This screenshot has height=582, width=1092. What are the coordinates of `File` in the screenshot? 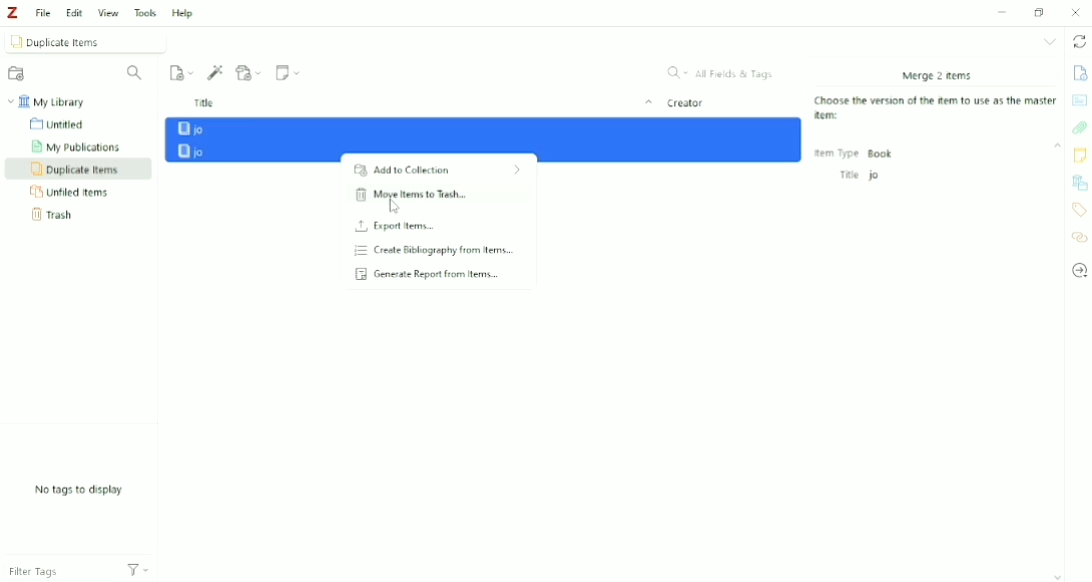 It's located at (44, 12).